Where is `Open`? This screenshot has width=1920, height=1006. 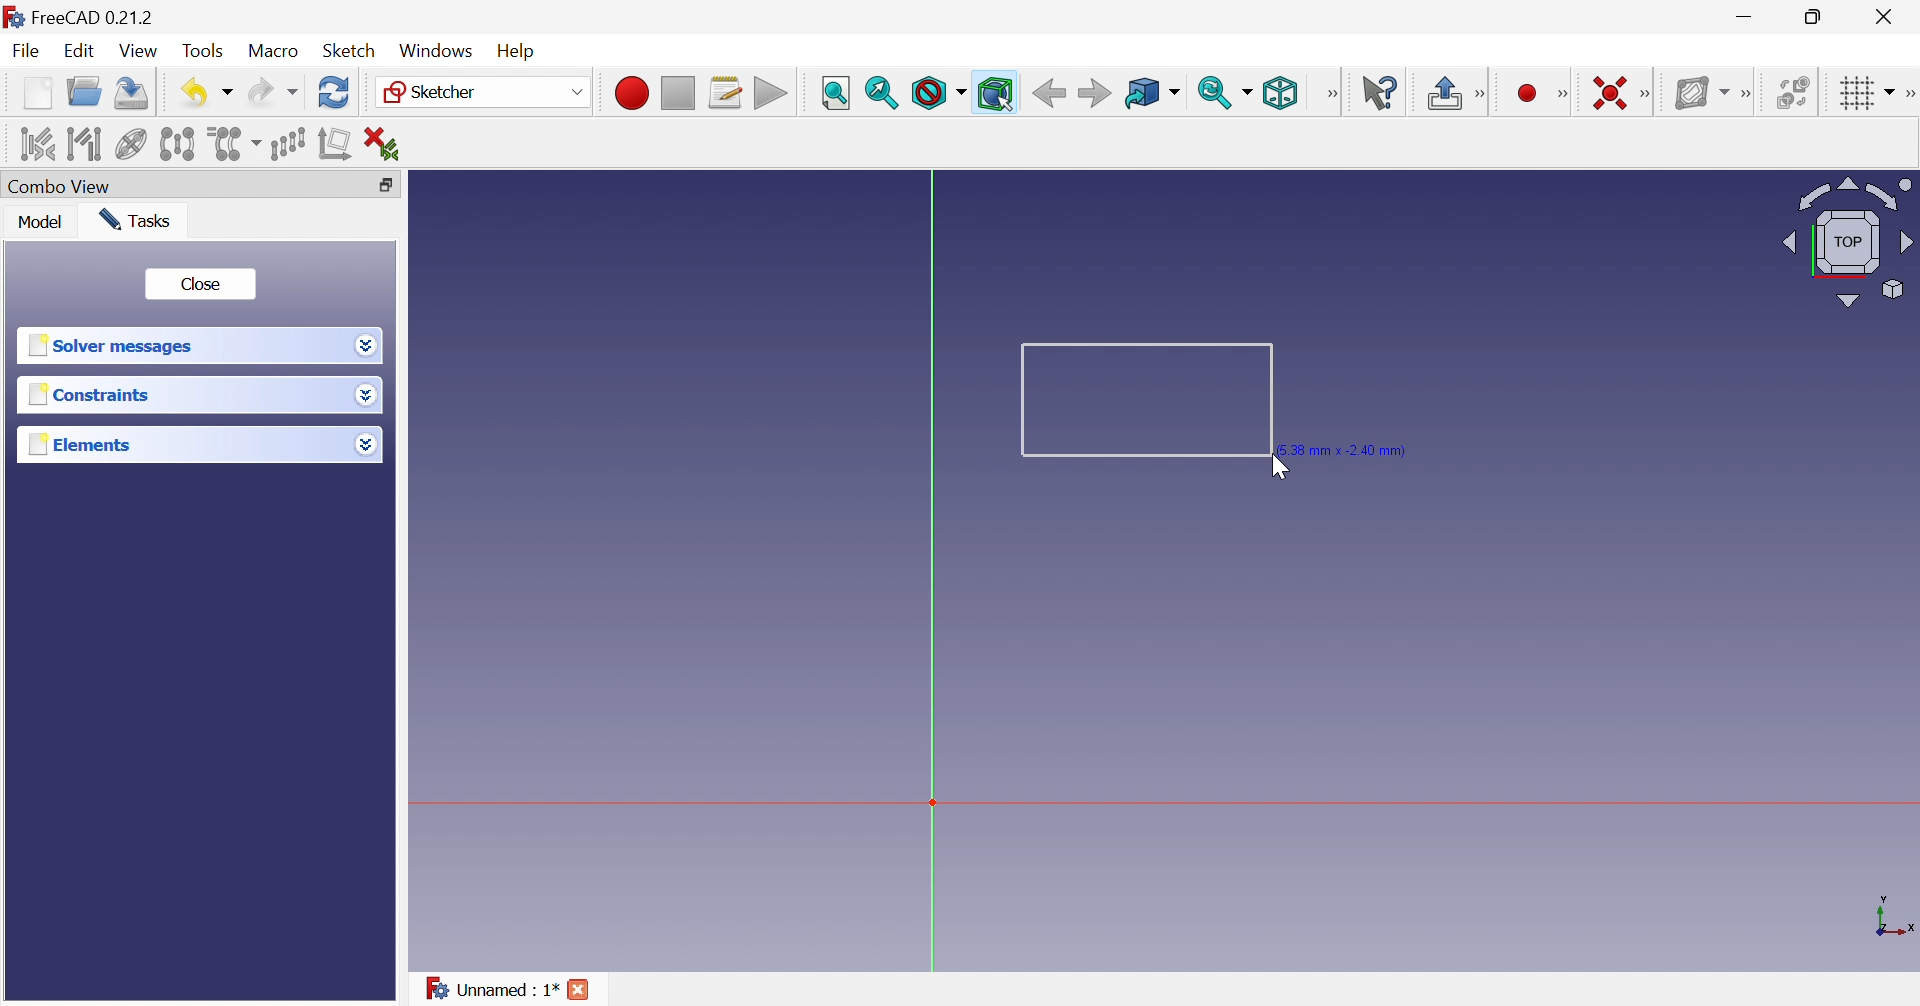
Open is located at coordinates (85, 92).